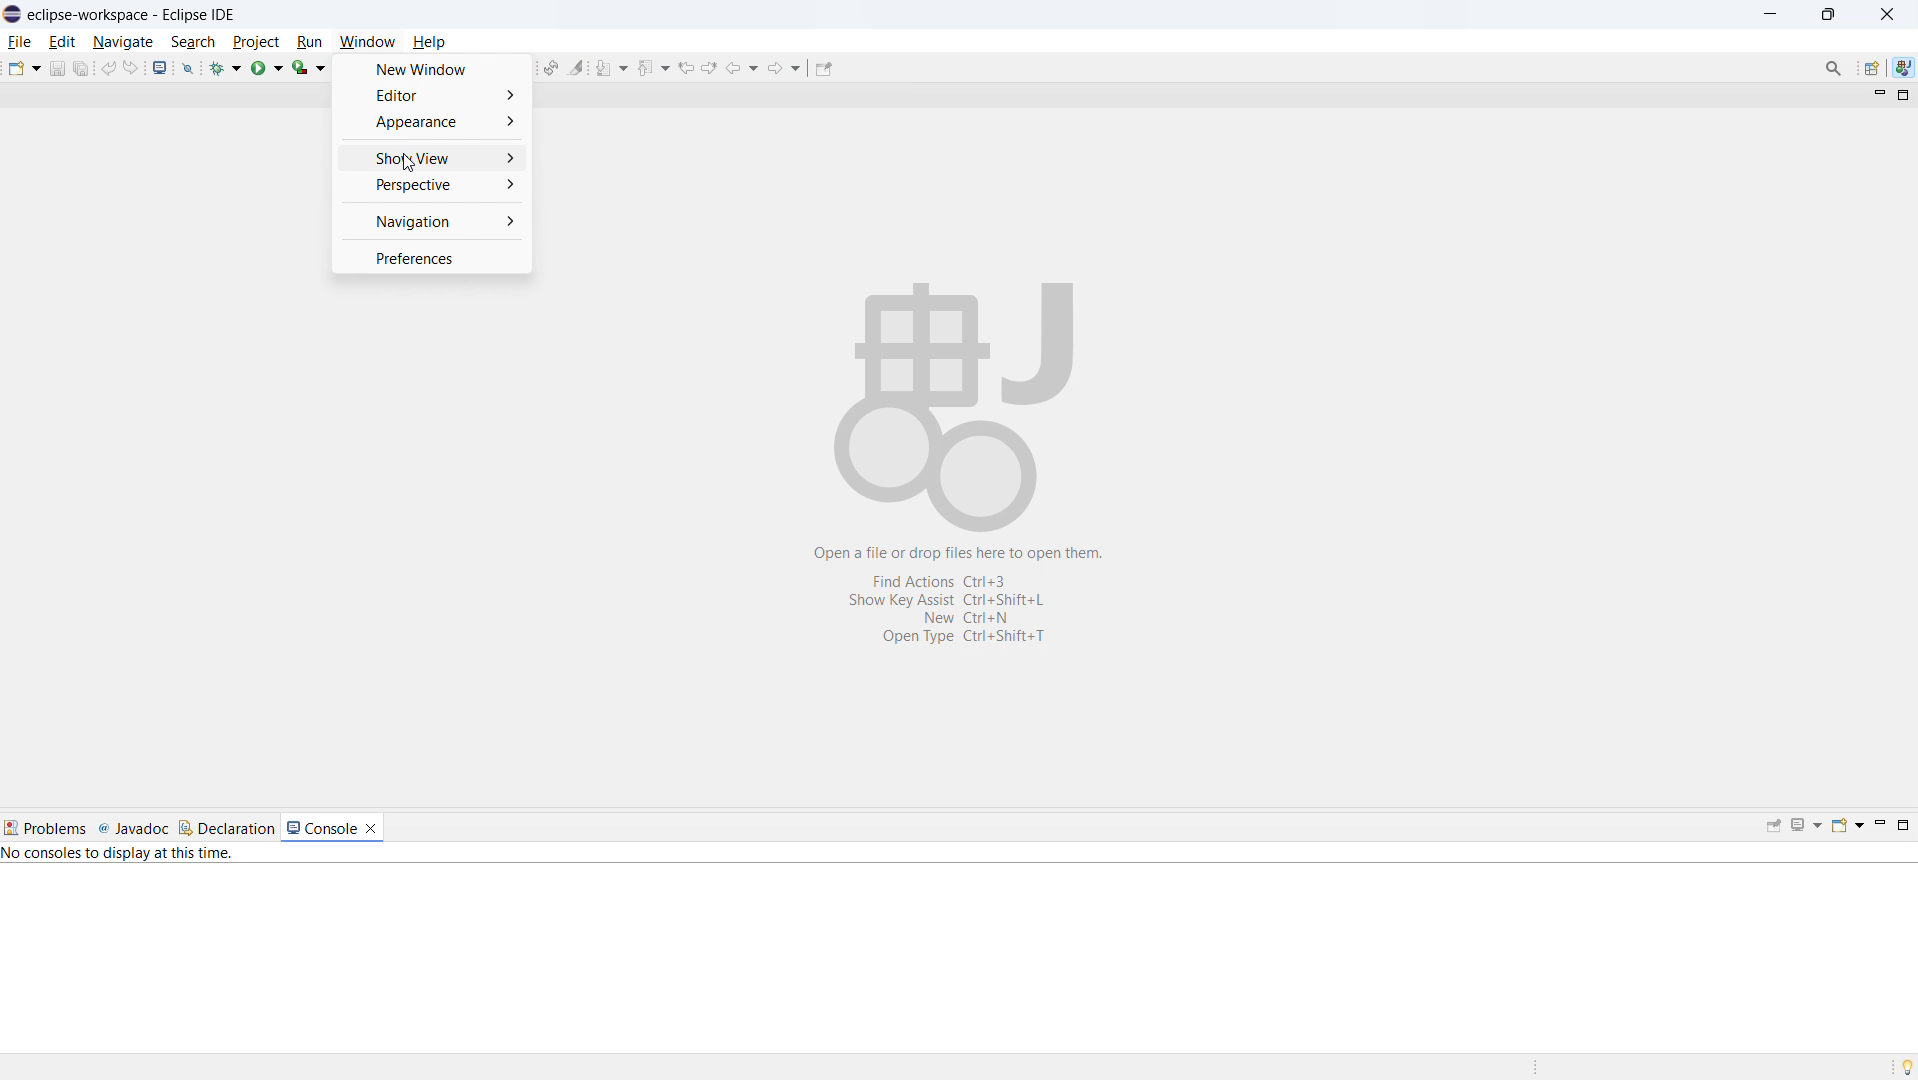 The height and width of the screenshot is (1080, 1918). Describe the element at coordinates (370, 829) in the screenshot. I see `close console` at that location.